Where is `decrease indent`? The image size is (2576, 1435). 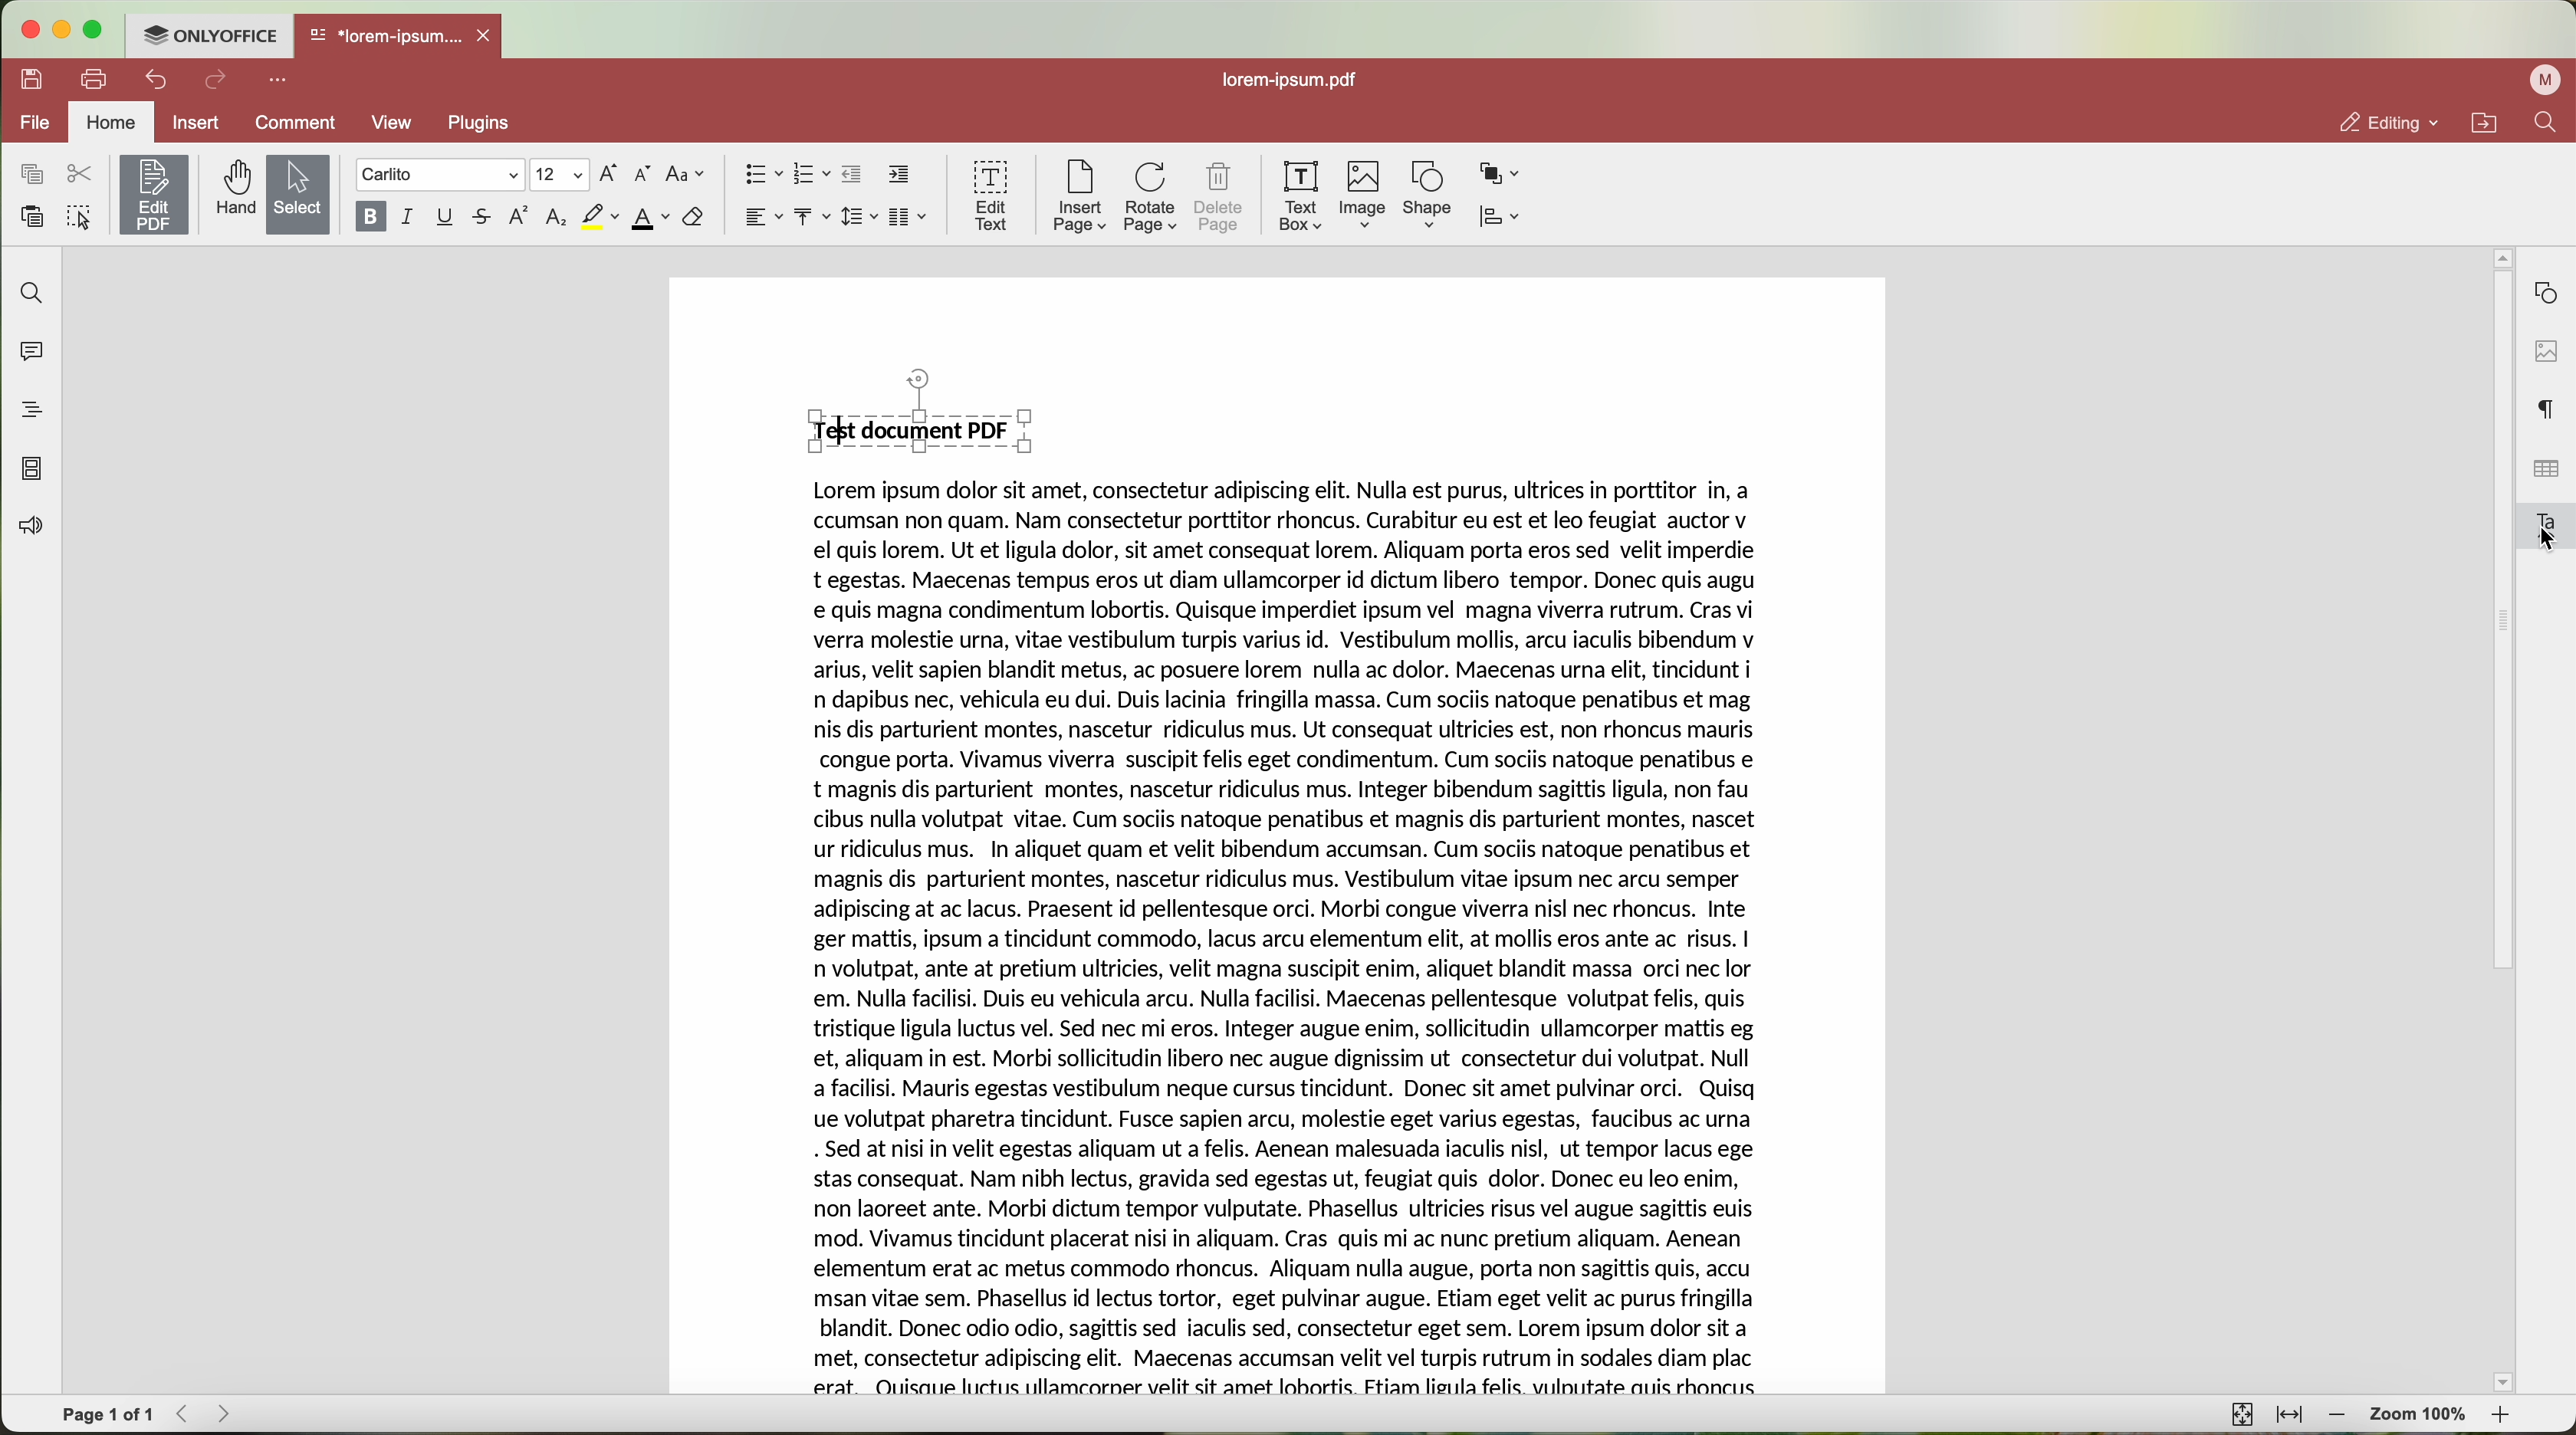 decrease indent is located at coordinates (855, 175).